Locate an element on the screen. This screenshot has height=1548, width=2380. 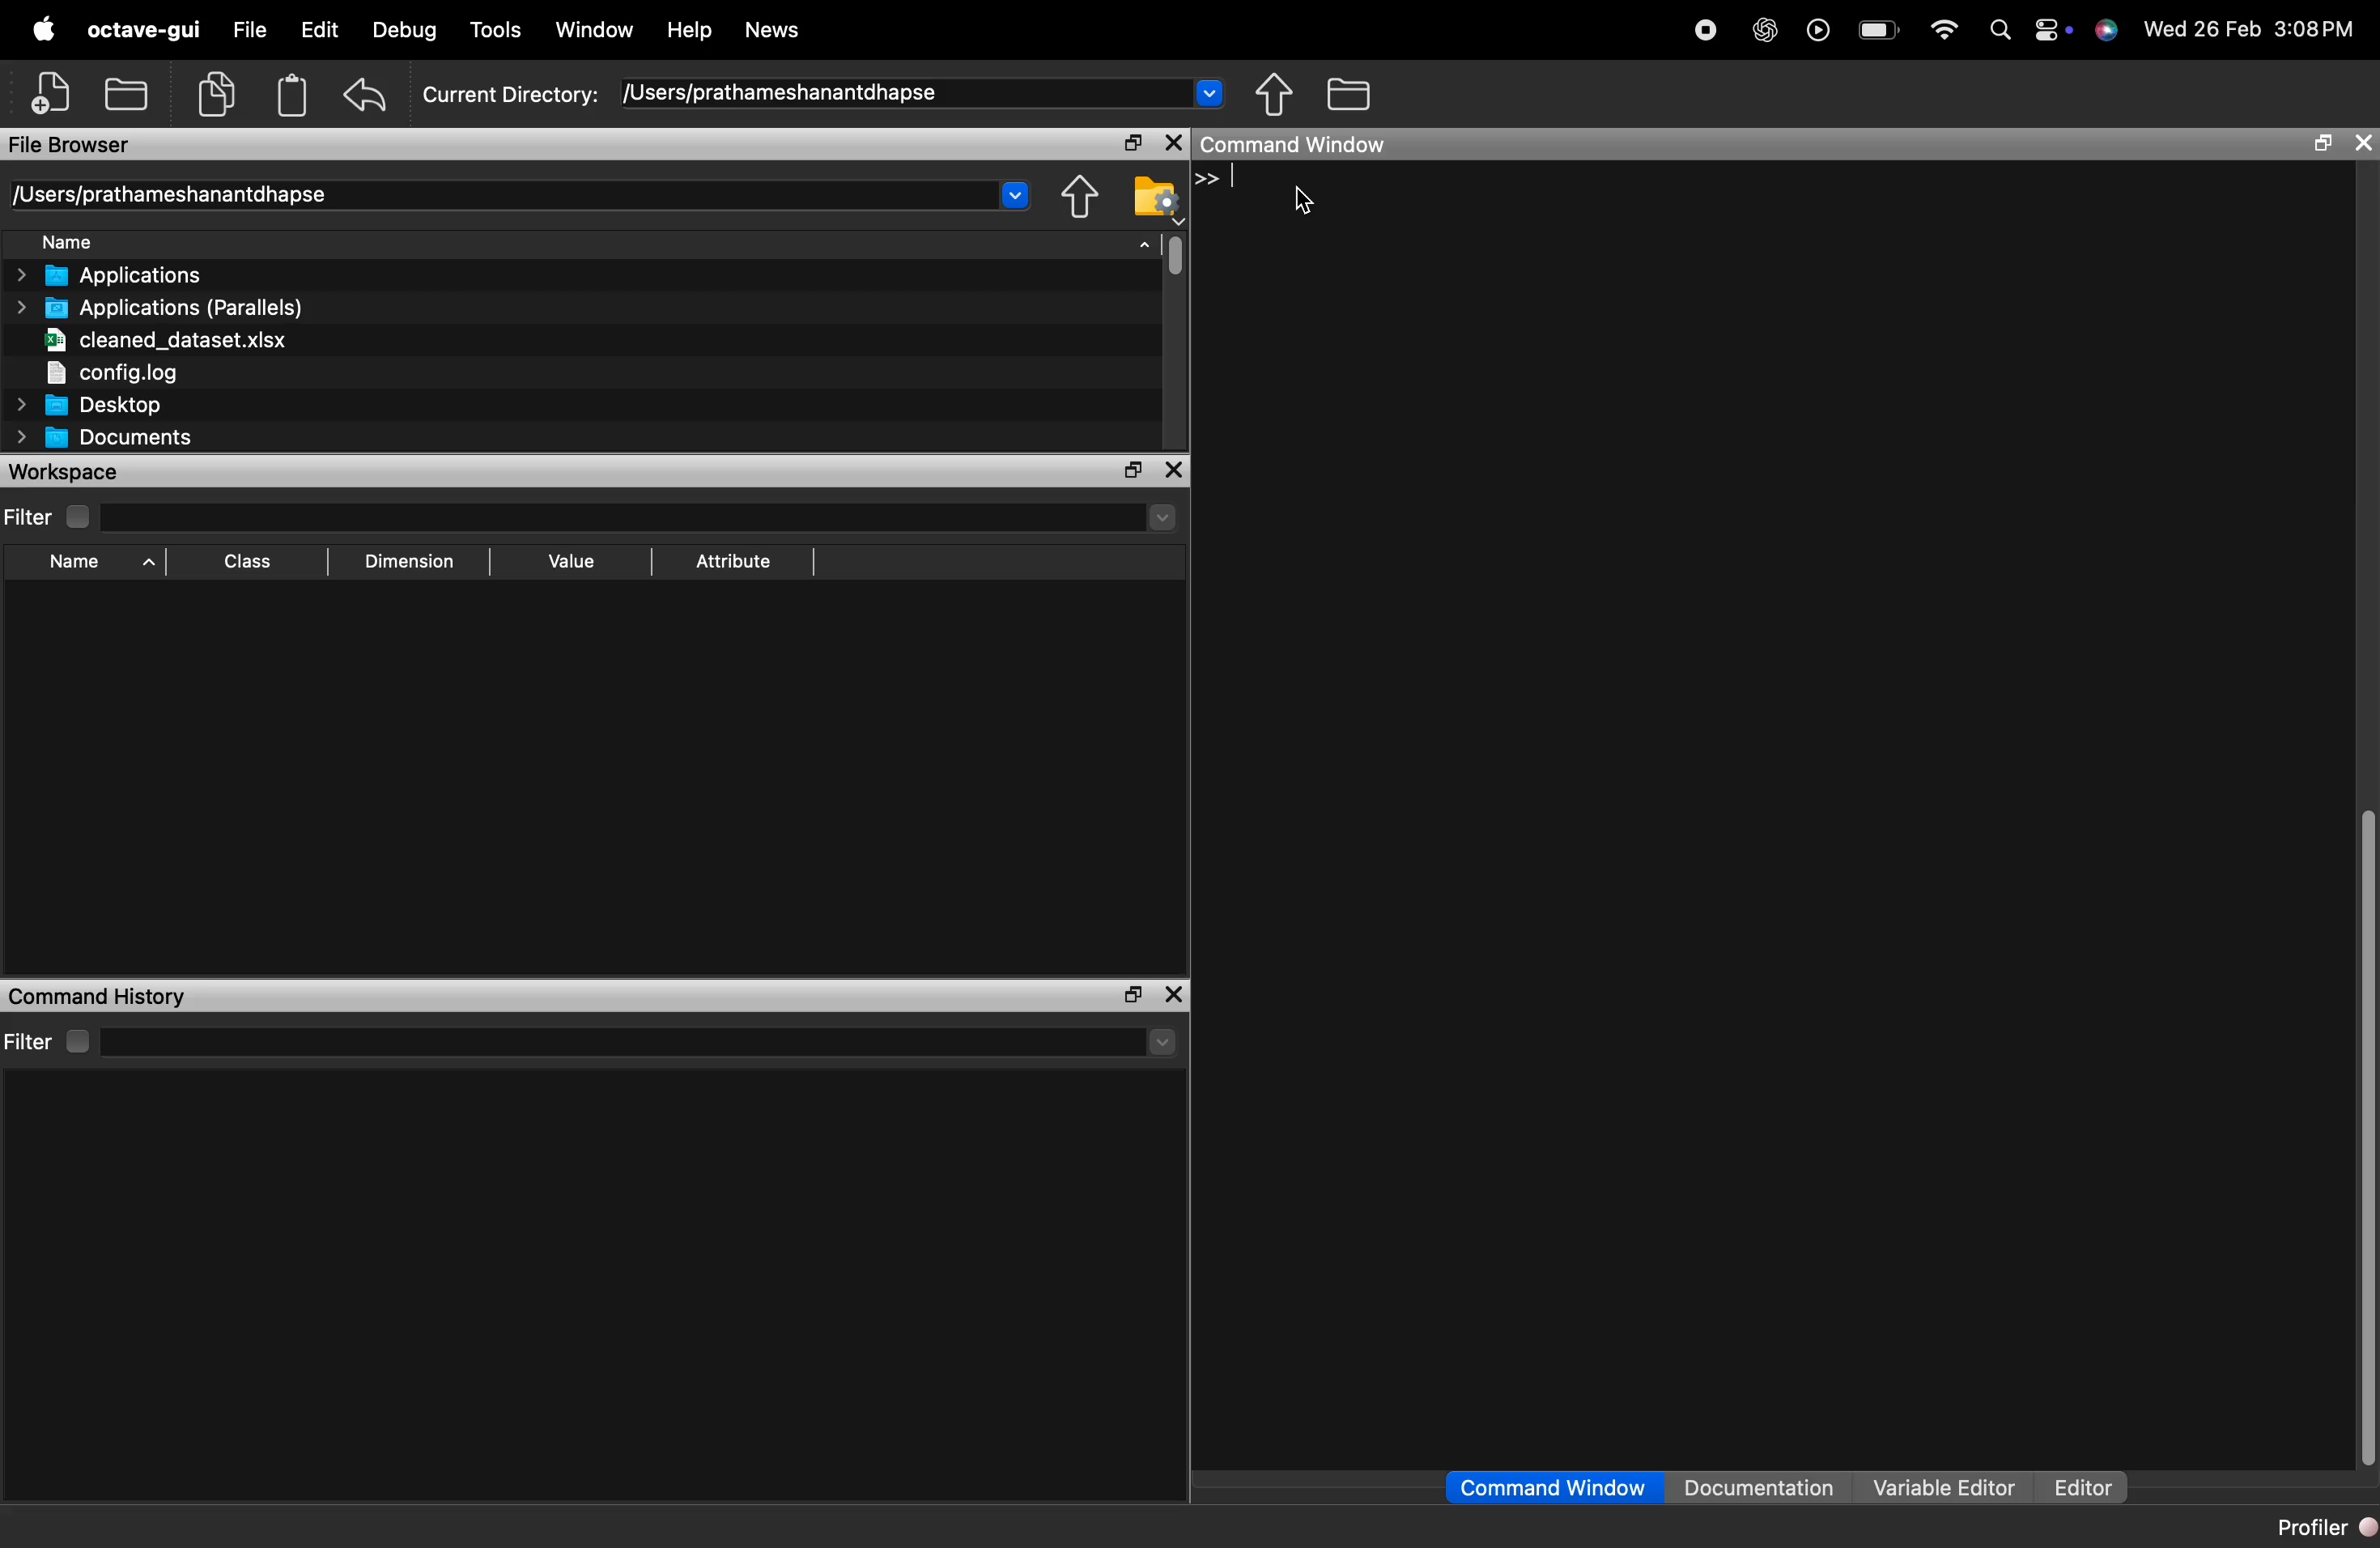
Name  is located at coordinates (96, 564).